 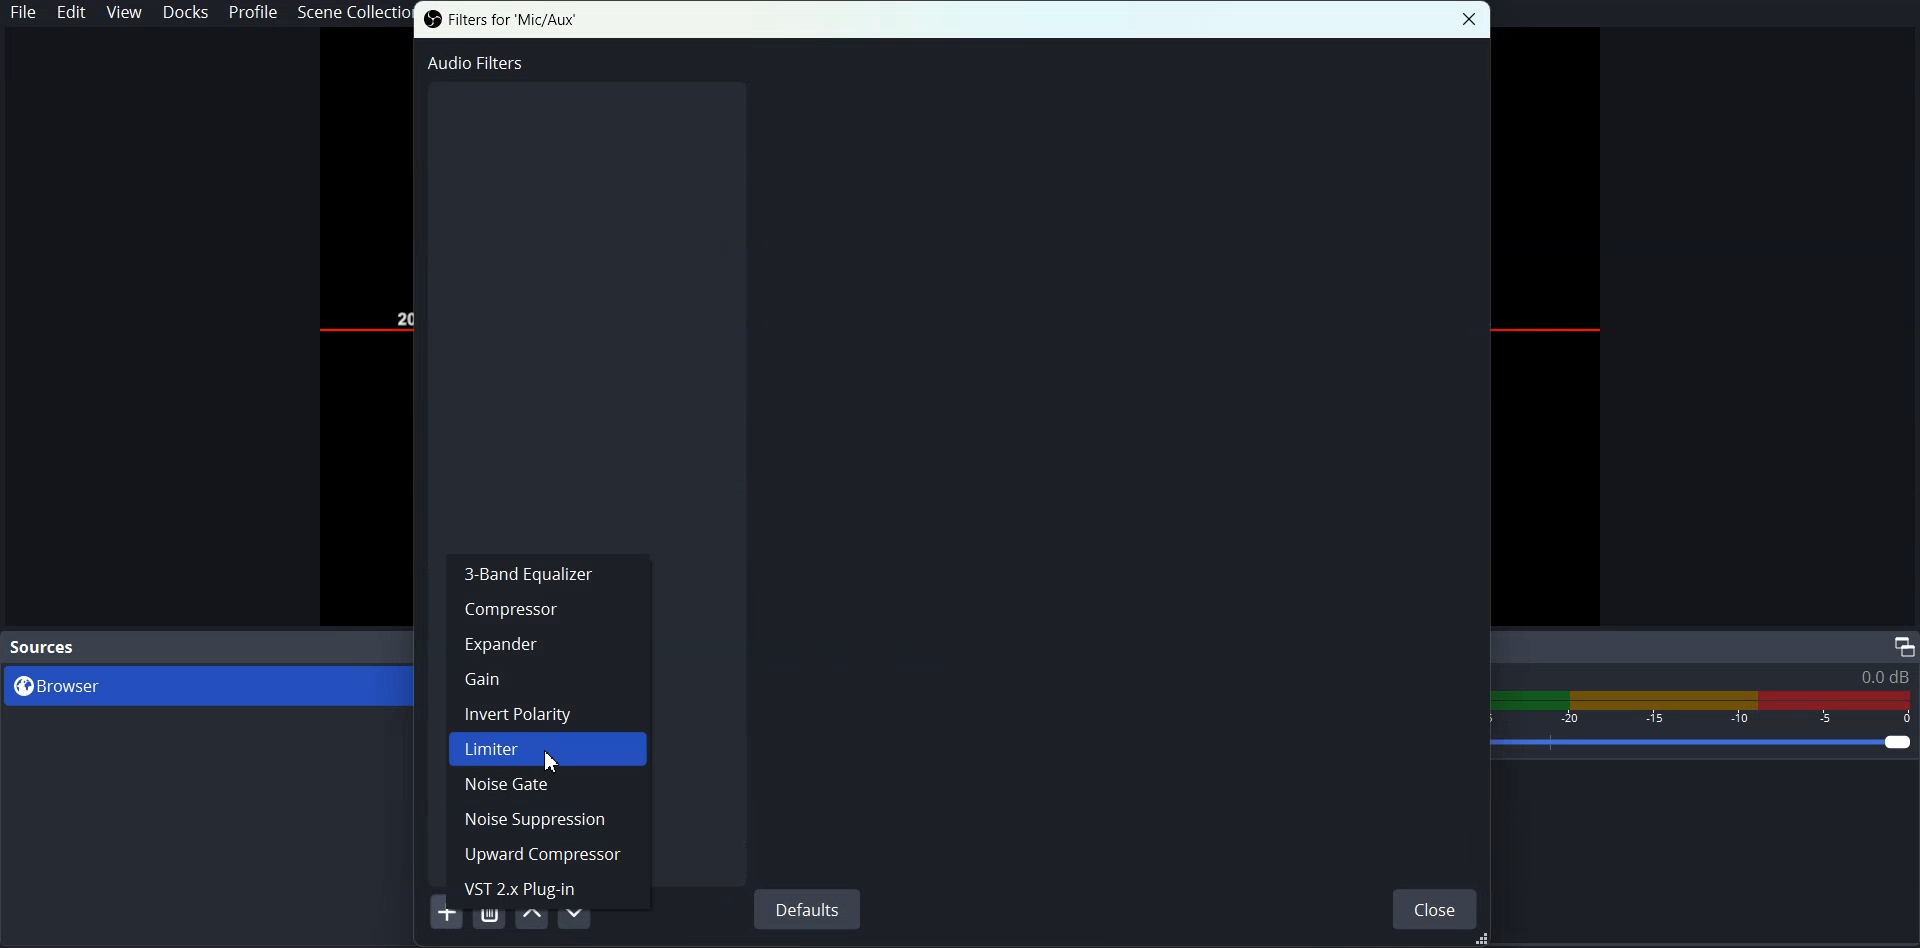 What do you see at coordinates (352, 13) in the screenshot?
I see `Scene Collection` at bounding box center [352, 13].